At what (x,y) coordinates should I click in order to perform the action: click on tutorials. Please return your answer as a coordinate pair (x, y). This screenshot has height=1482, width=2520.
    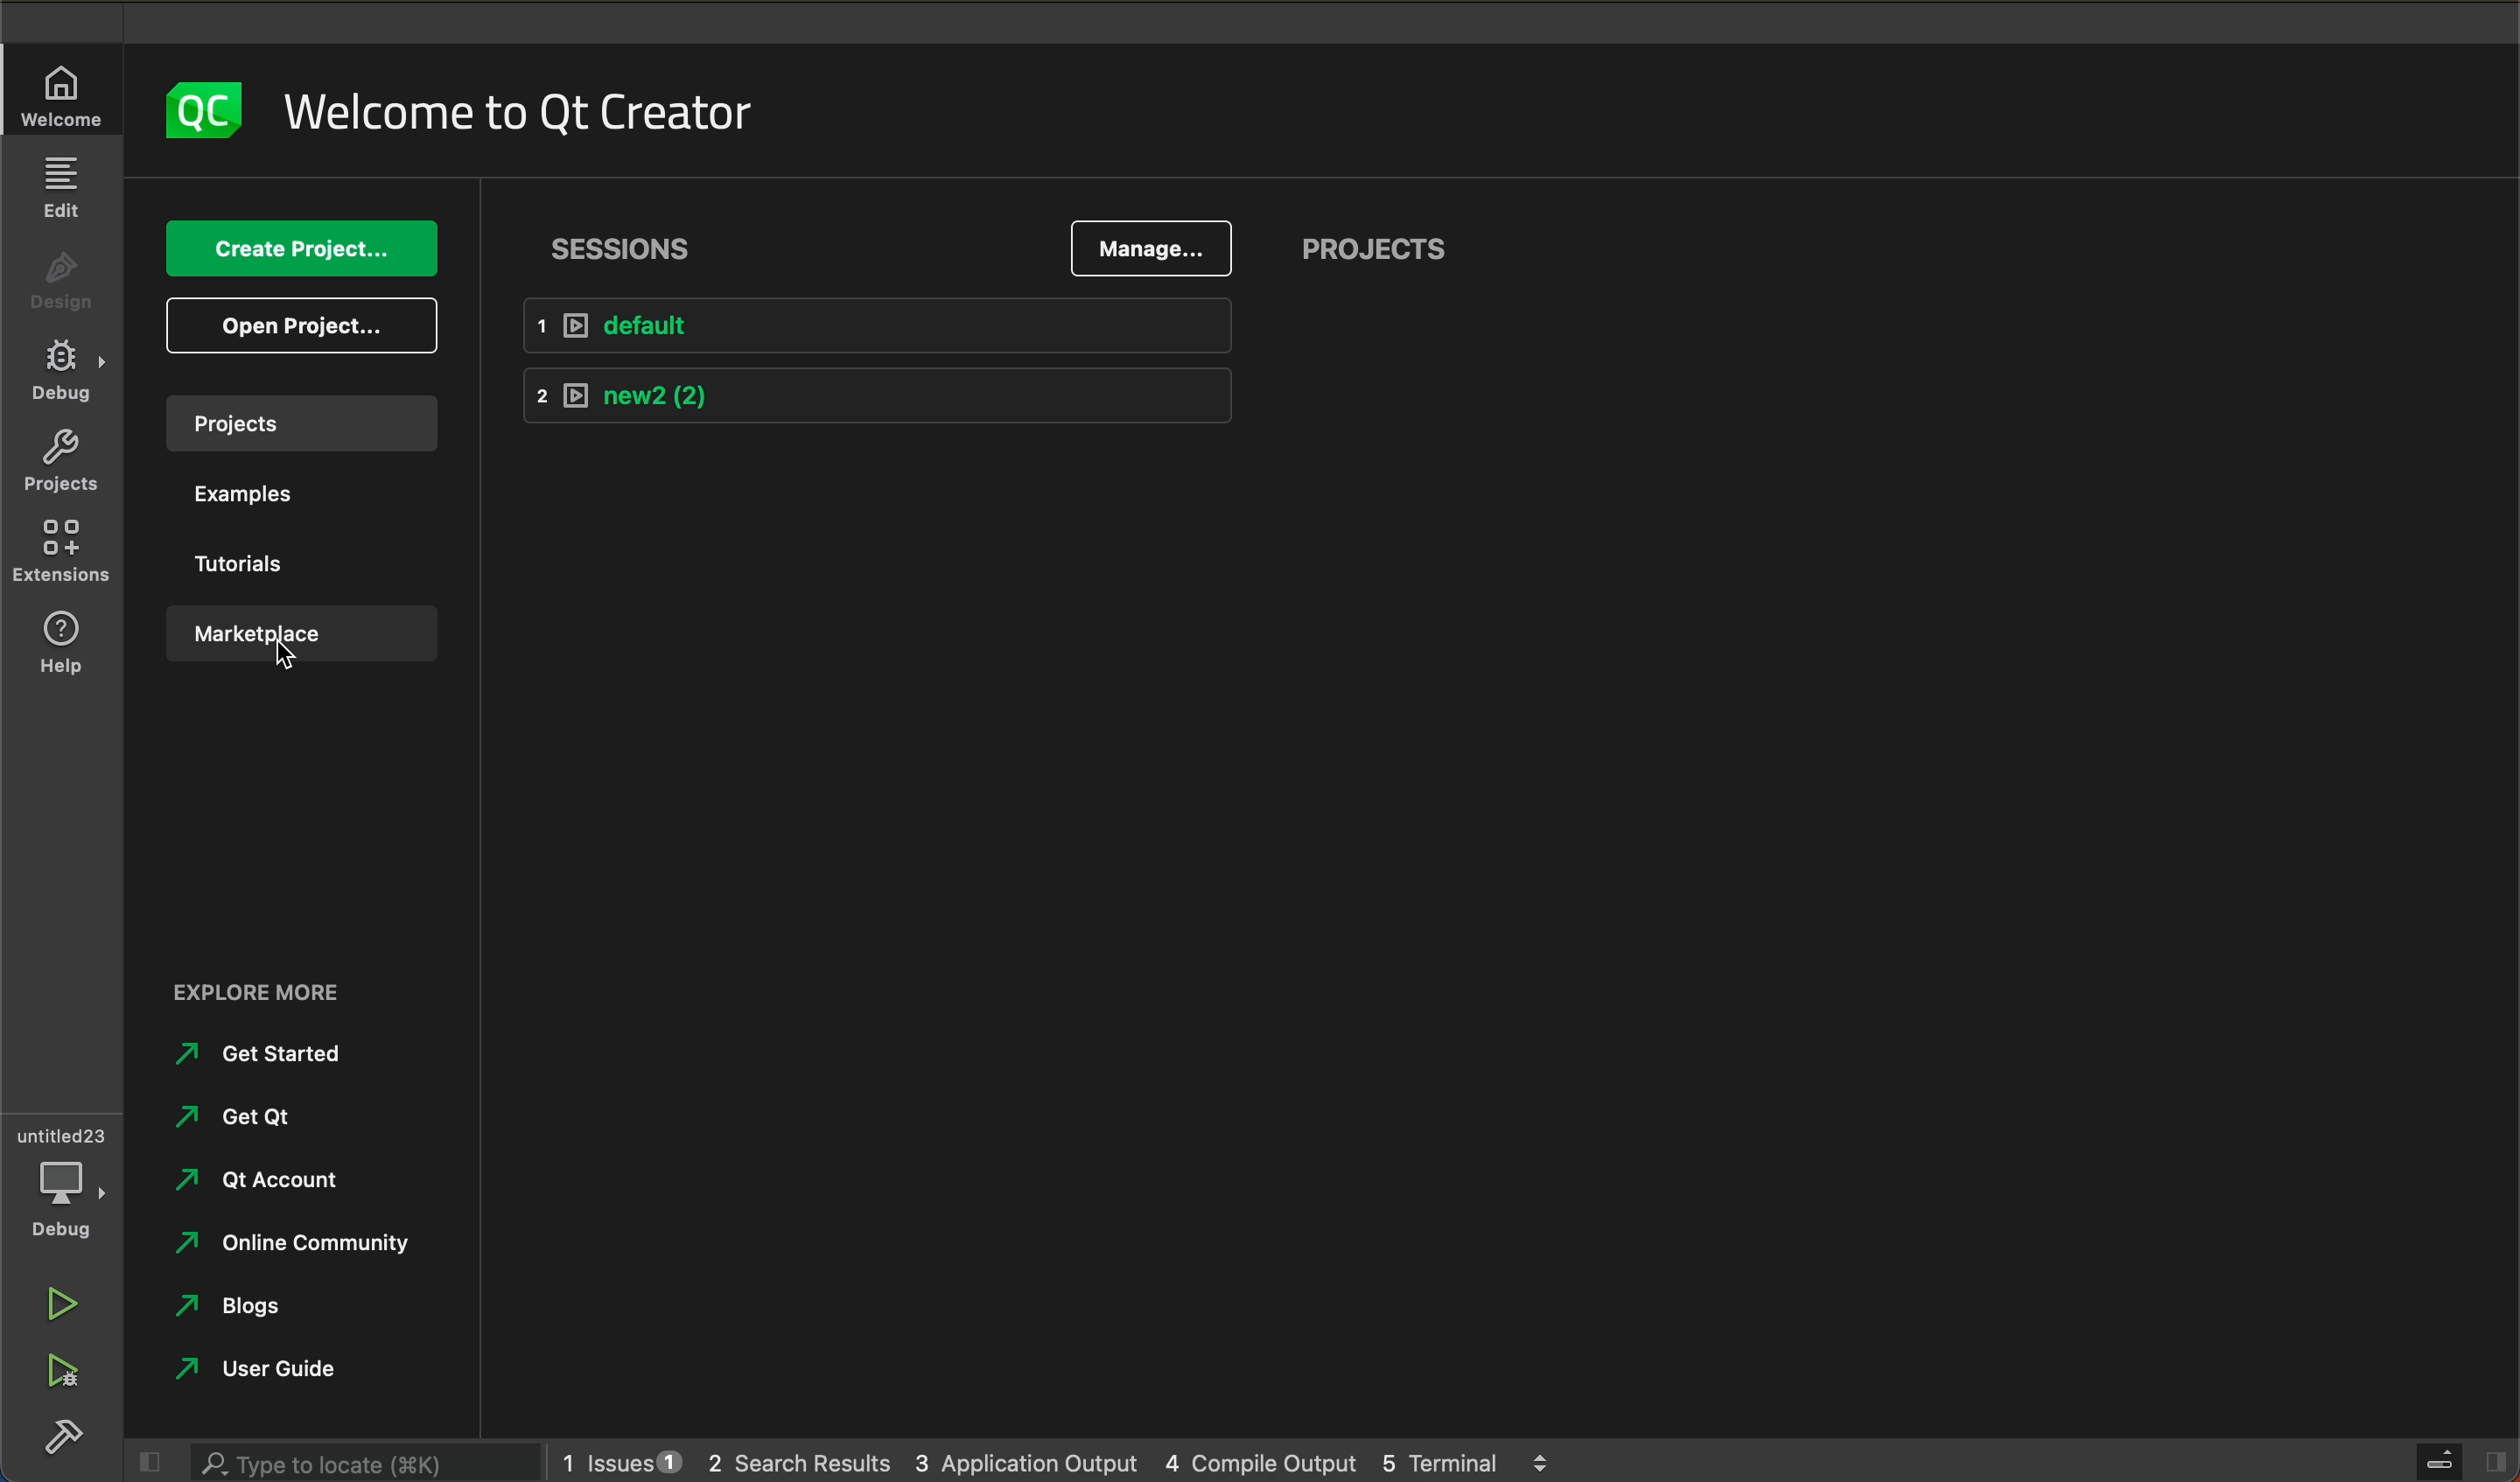
    Looking at the image, I should click on (293, 565).